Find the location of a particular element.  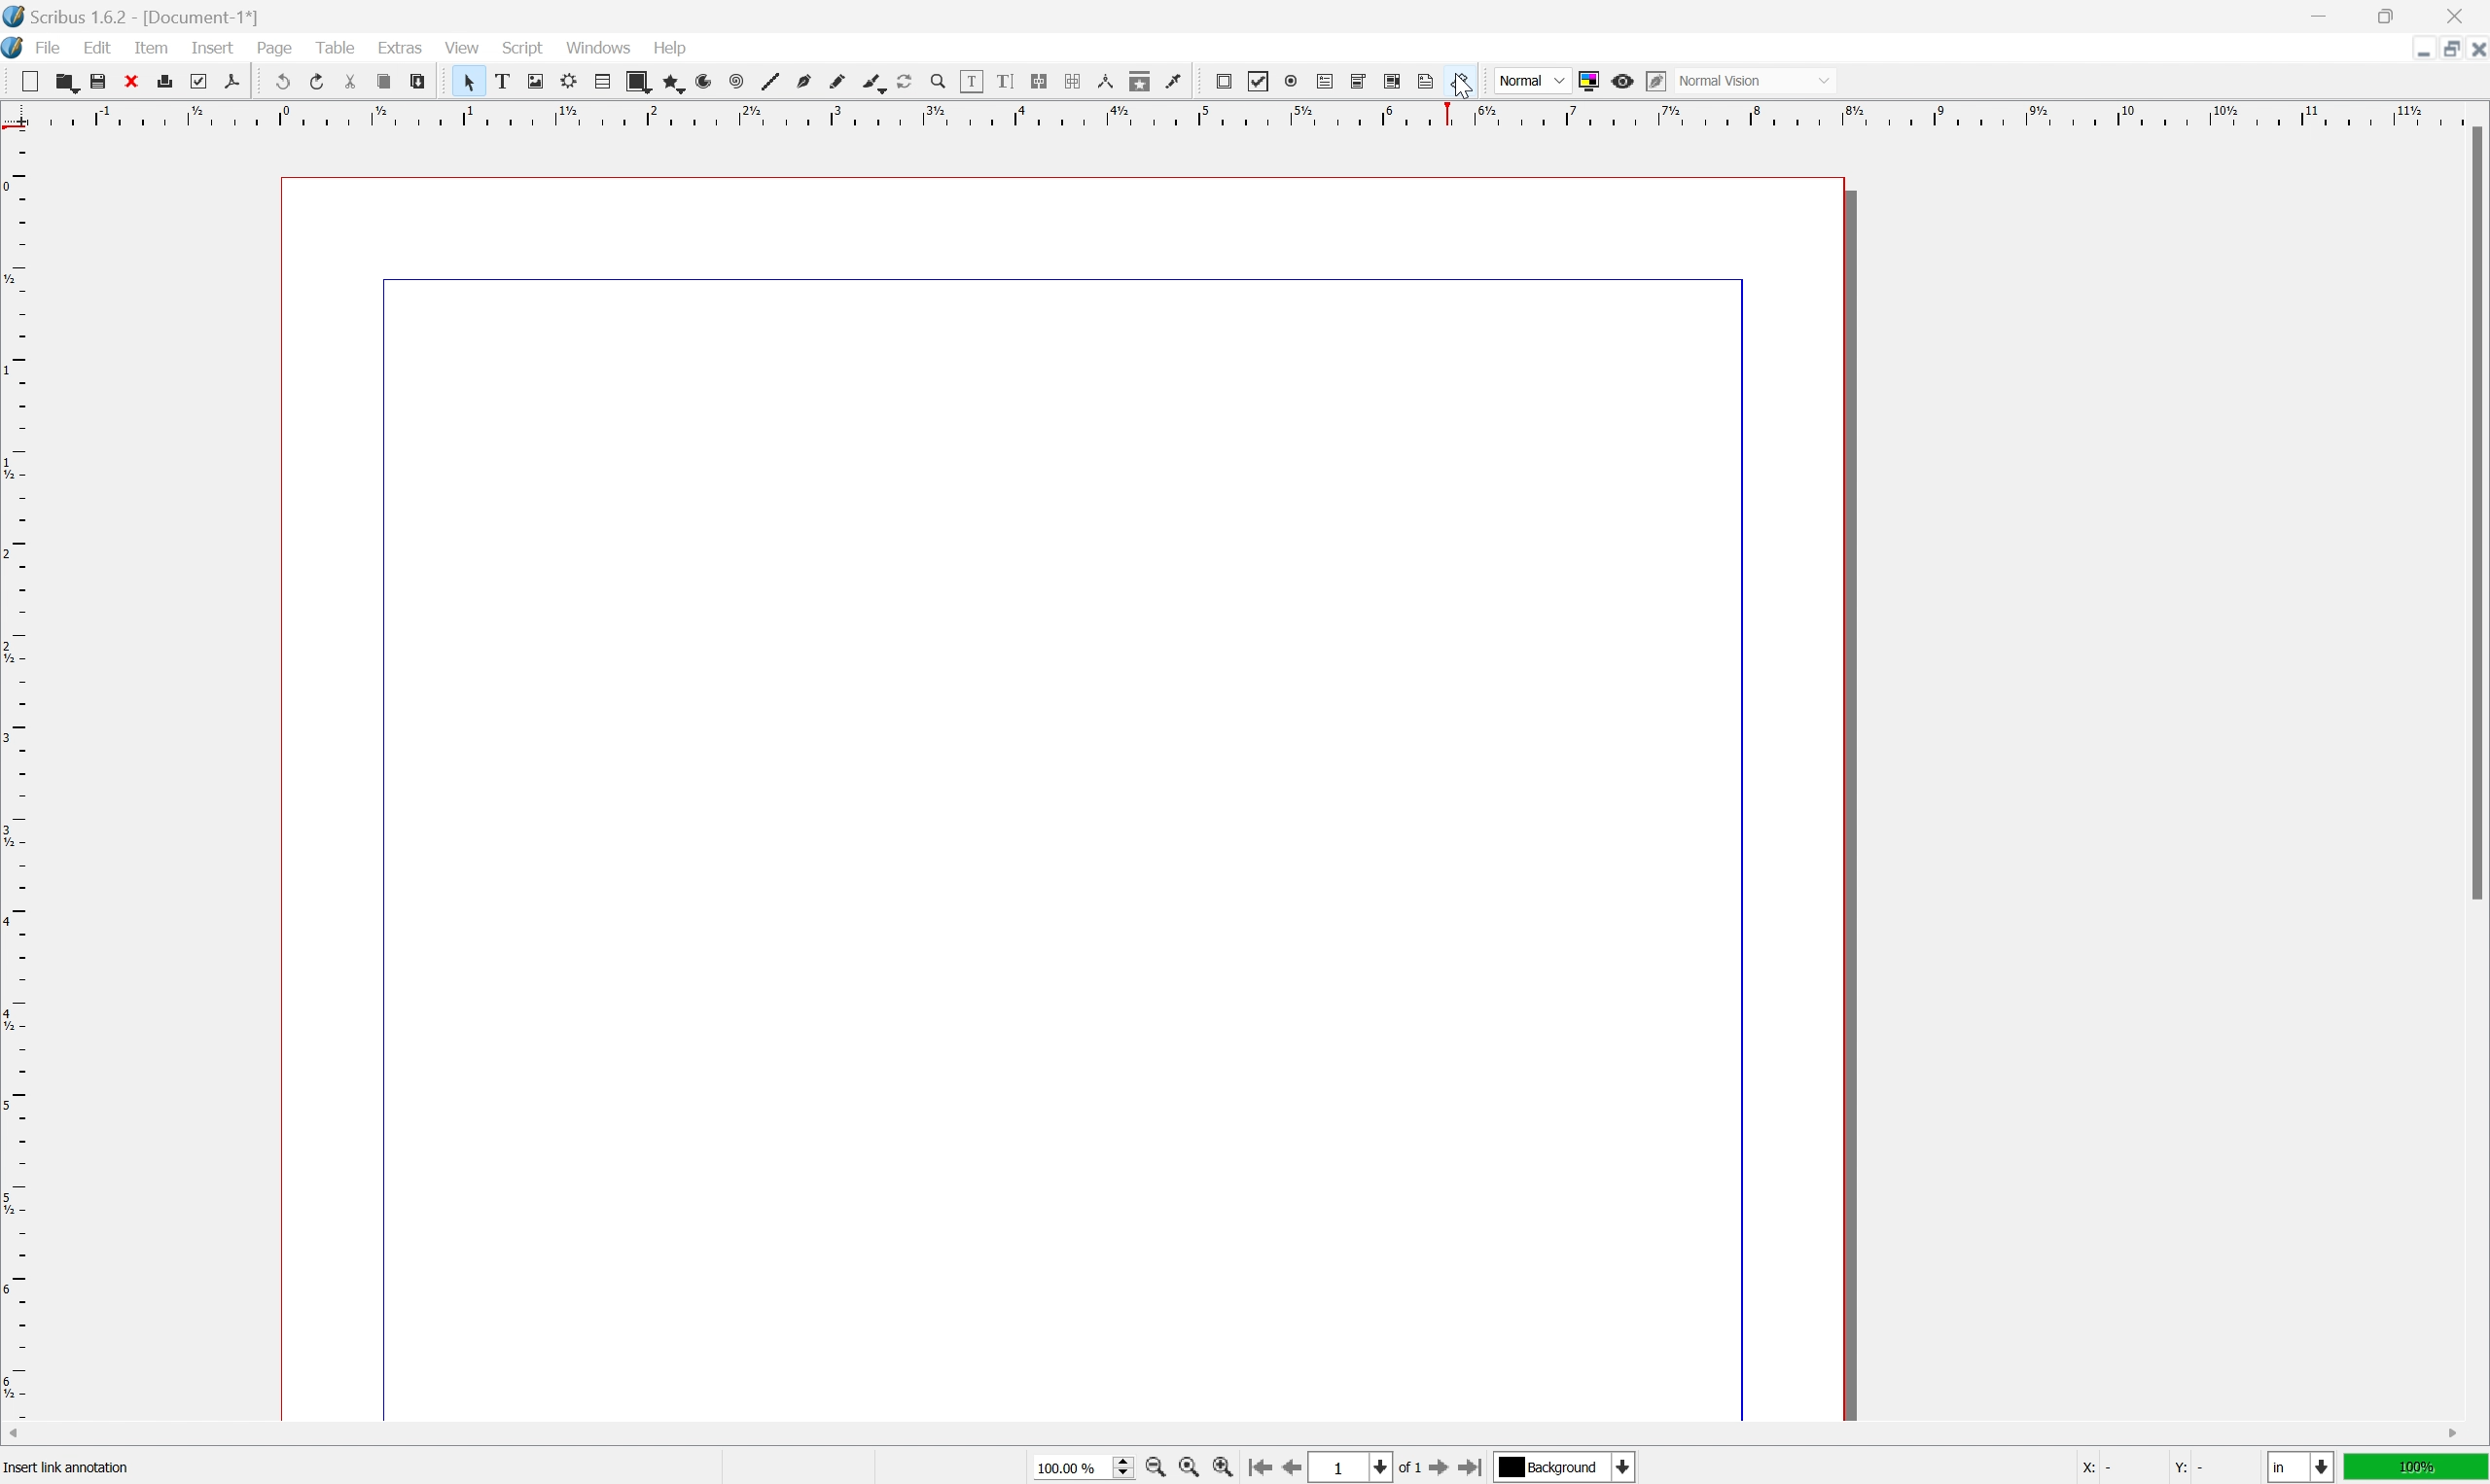

pdf text field is located at coordinates (1325, 81).